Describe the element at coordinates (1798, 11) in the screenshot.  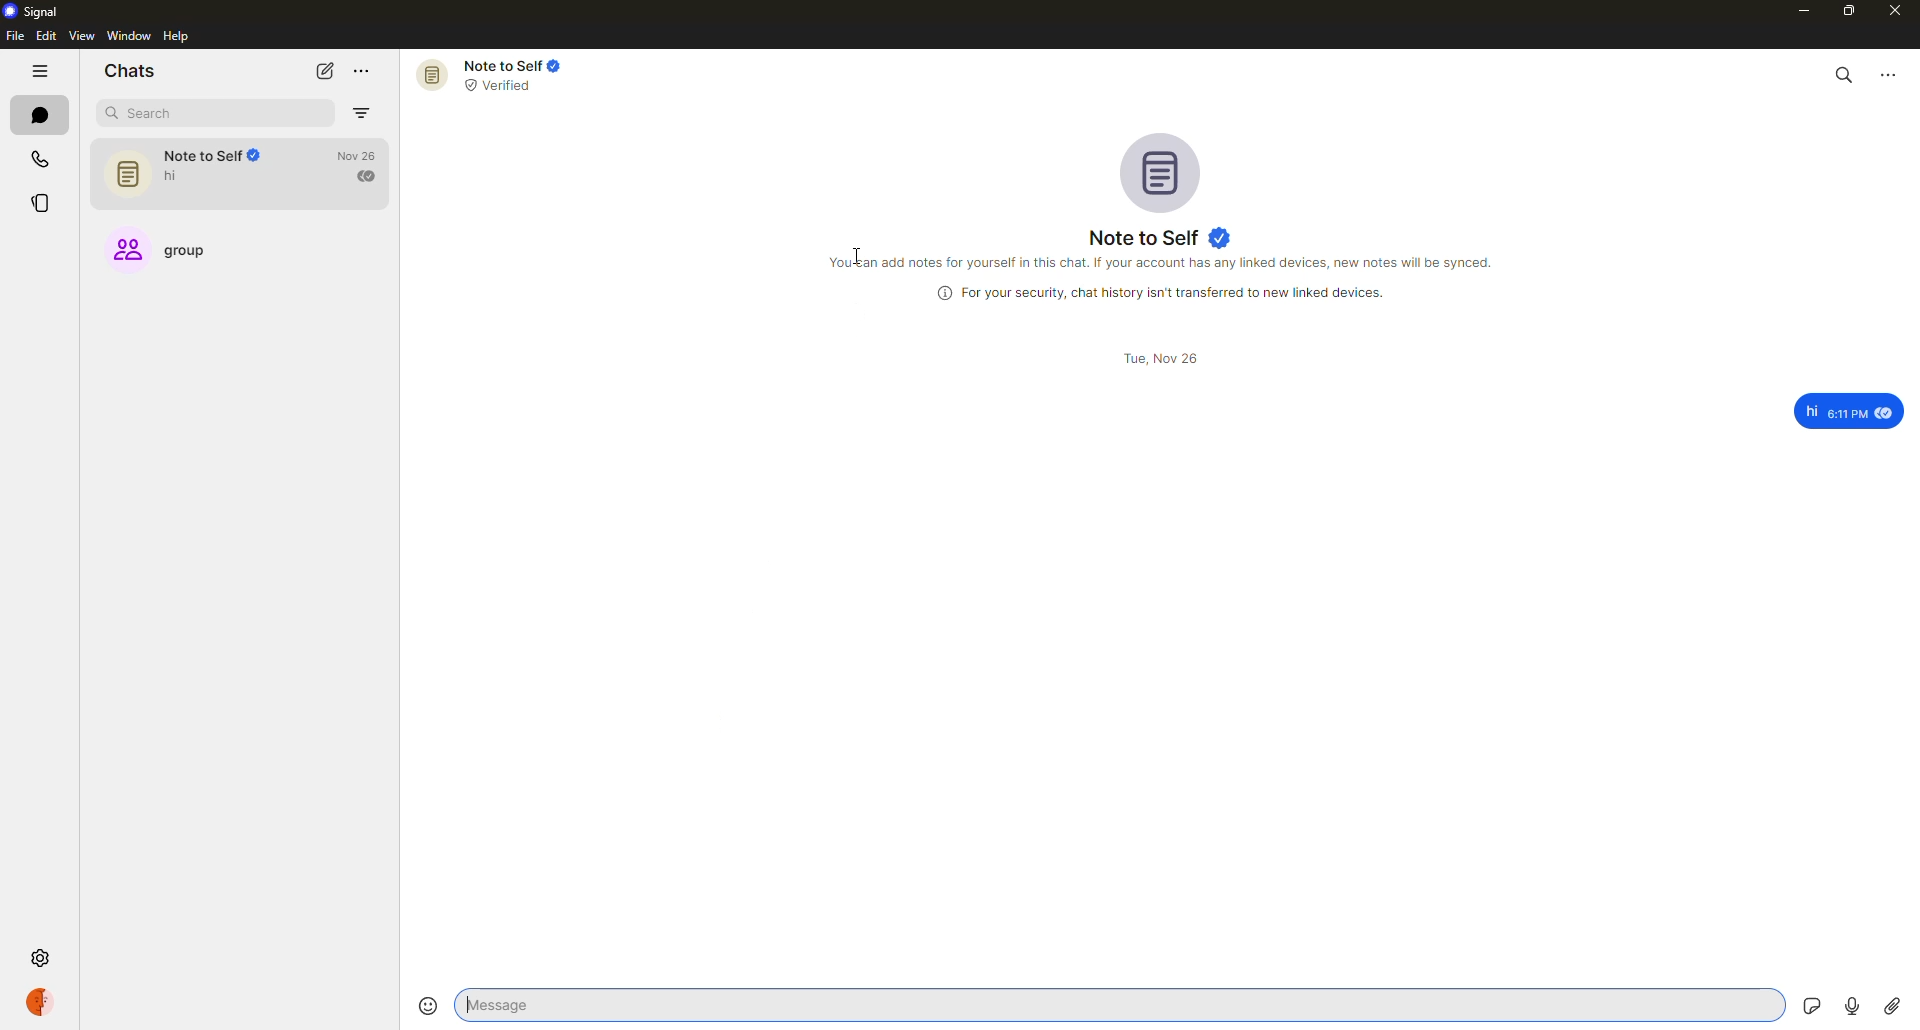
I see `minimize` at that location.